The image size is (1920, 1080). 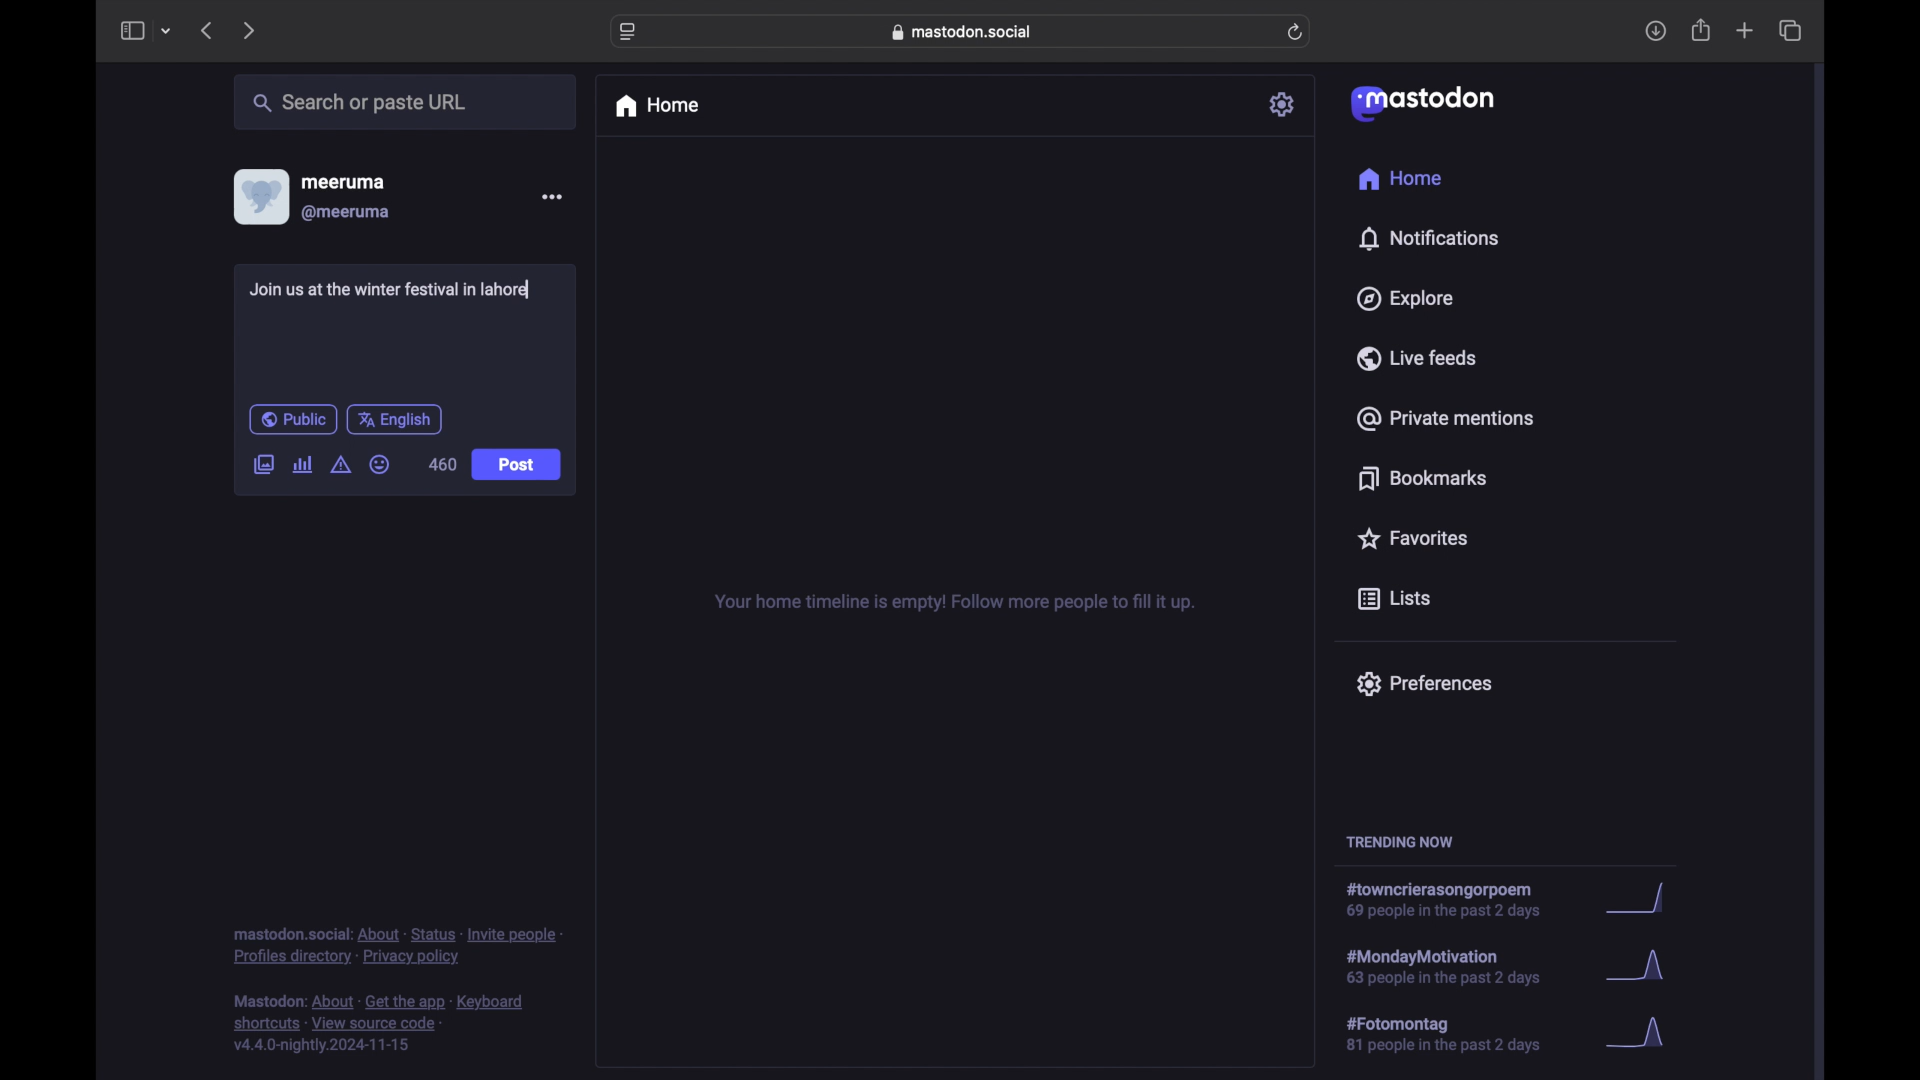 I want to click on home, so click(x=656, y=106).